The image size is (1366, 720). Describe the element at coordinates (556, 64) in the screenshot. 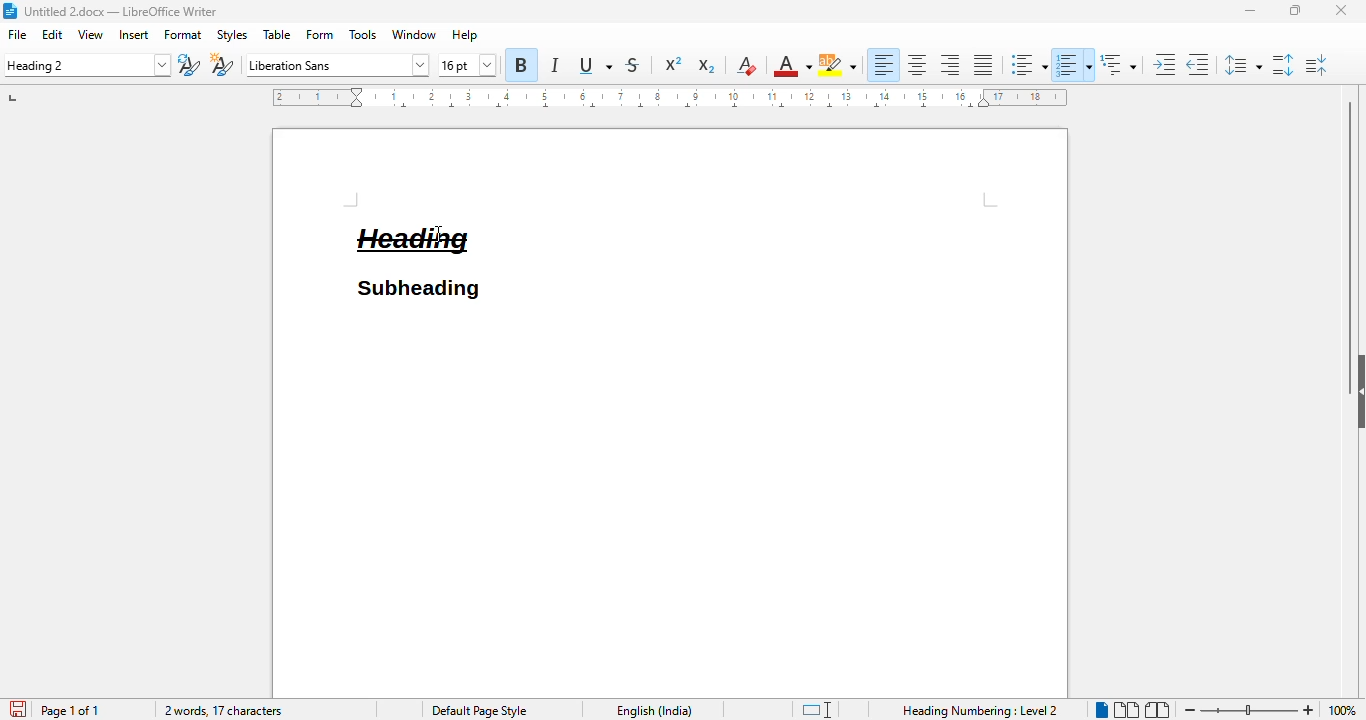

I see `italic` at that location.